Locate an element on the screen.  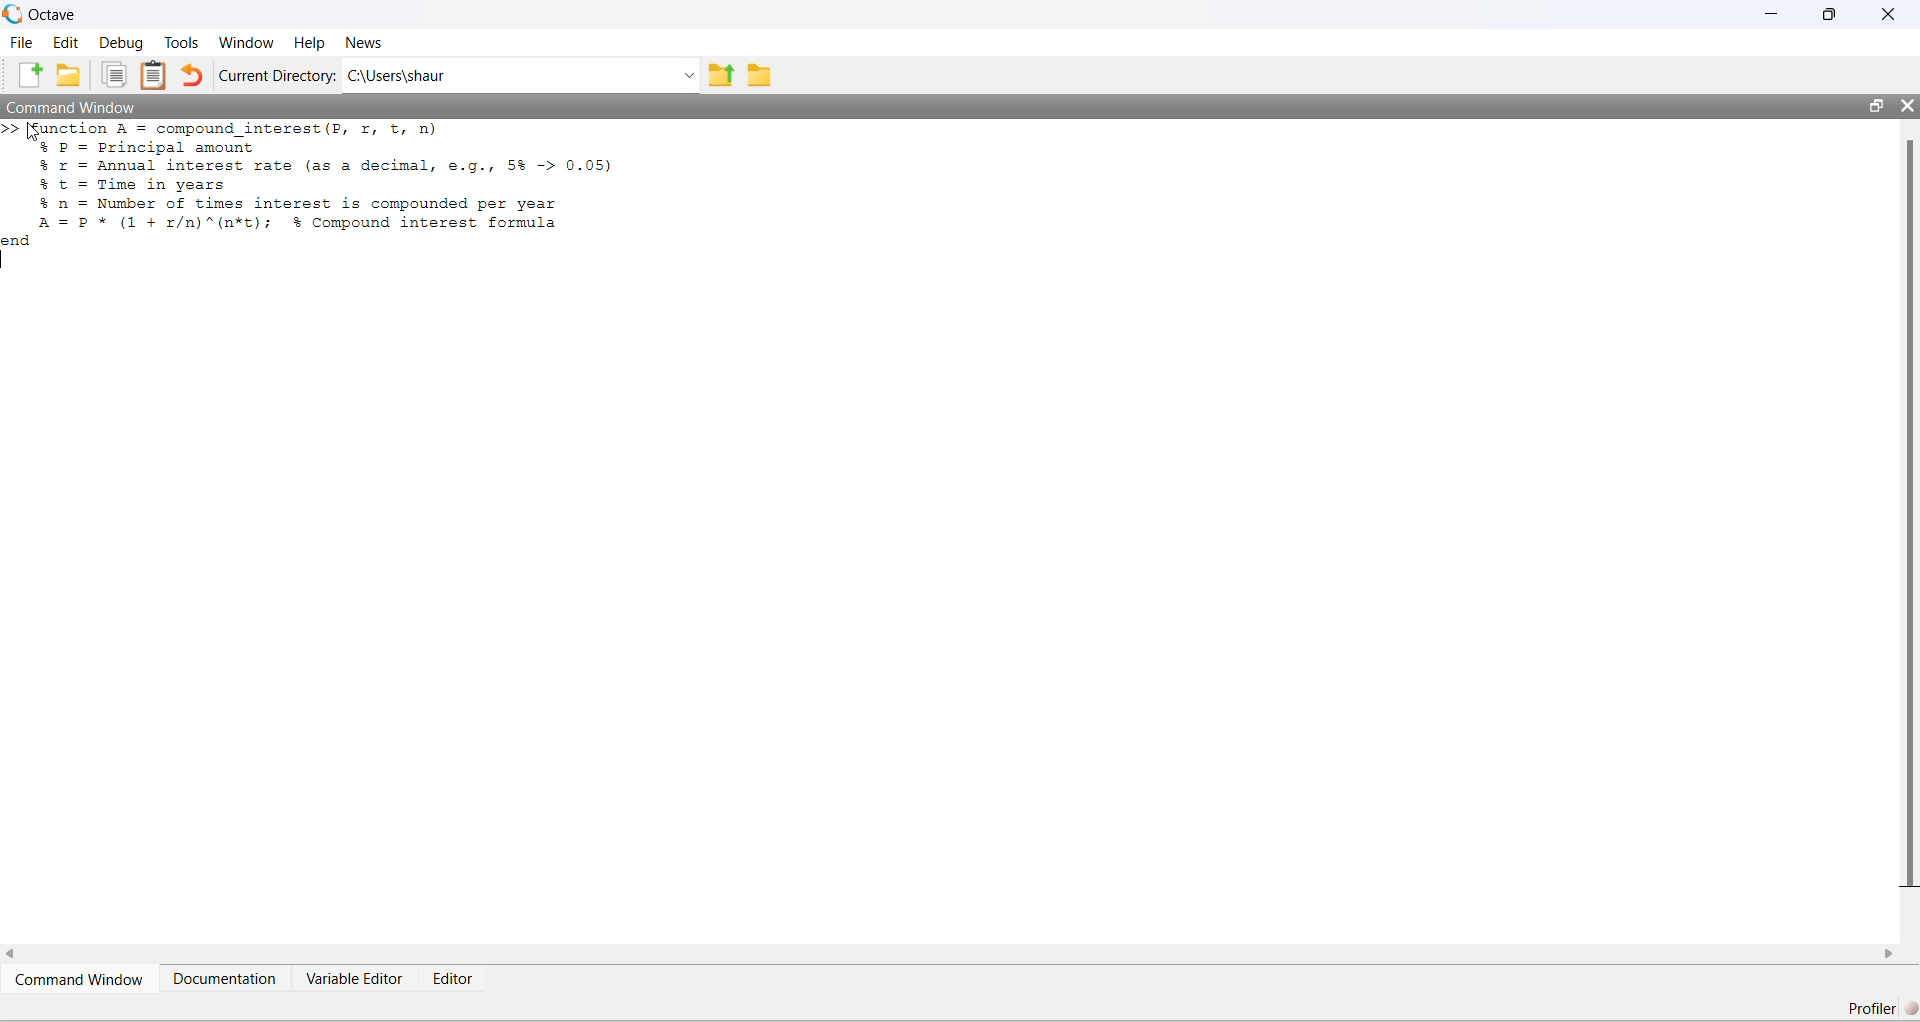
Current Directory: is located at coordinates (277, 76).